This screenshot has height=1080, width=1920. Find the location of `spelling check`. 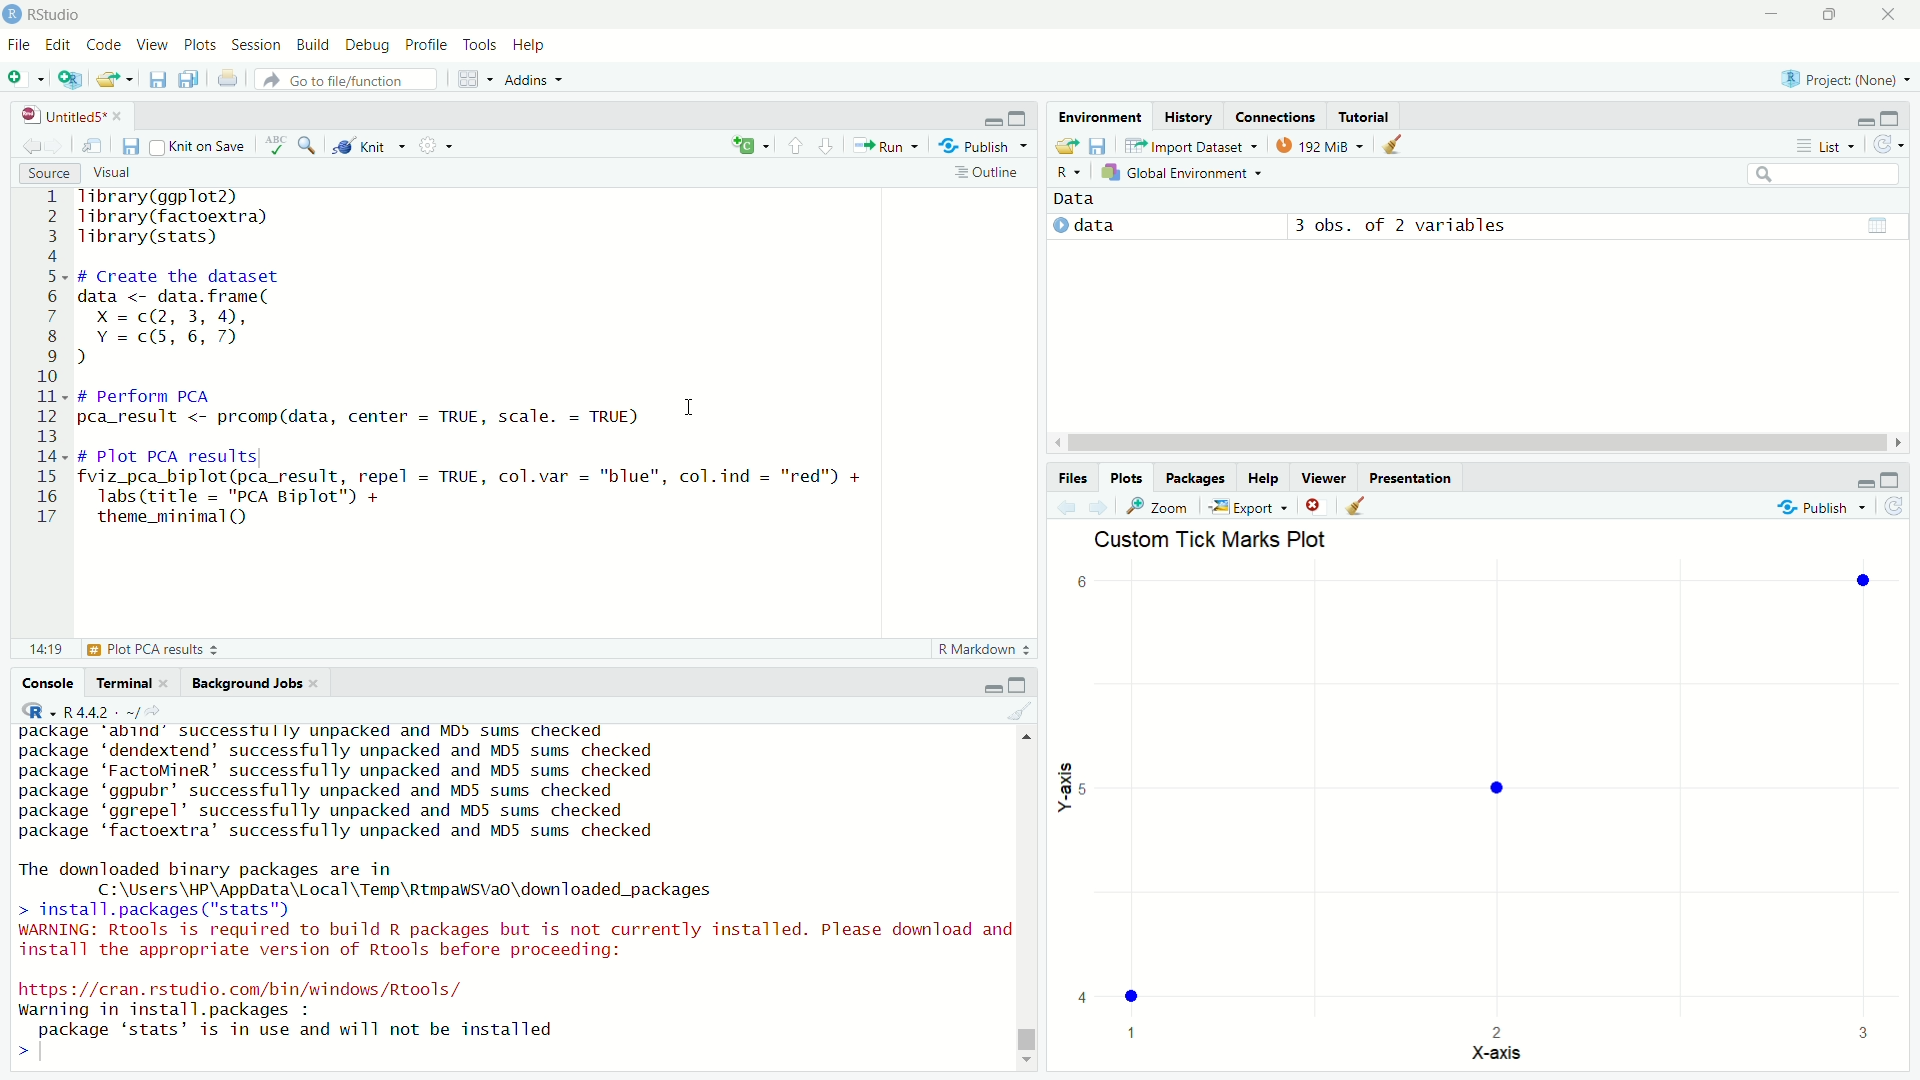

spelling check is located at coordinates (278, 145).